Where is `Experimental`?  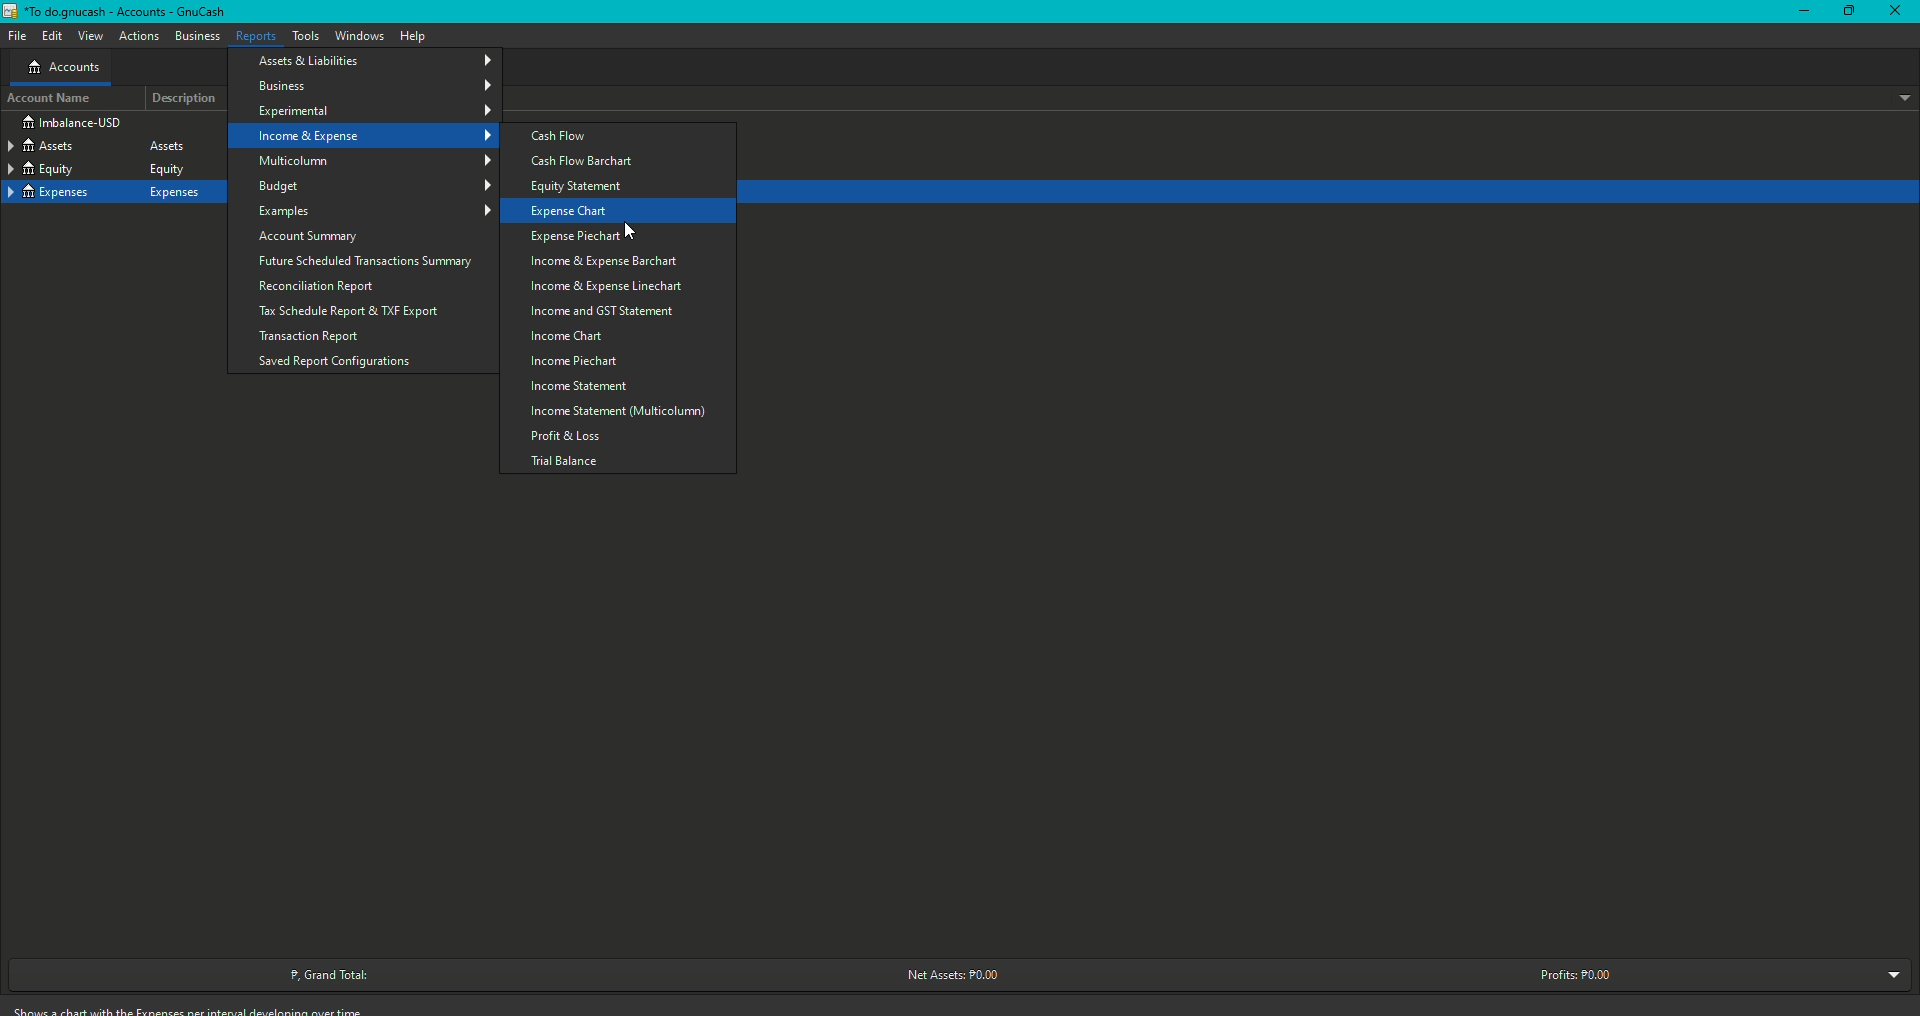
Experimental is located at coordinates (376, 111).